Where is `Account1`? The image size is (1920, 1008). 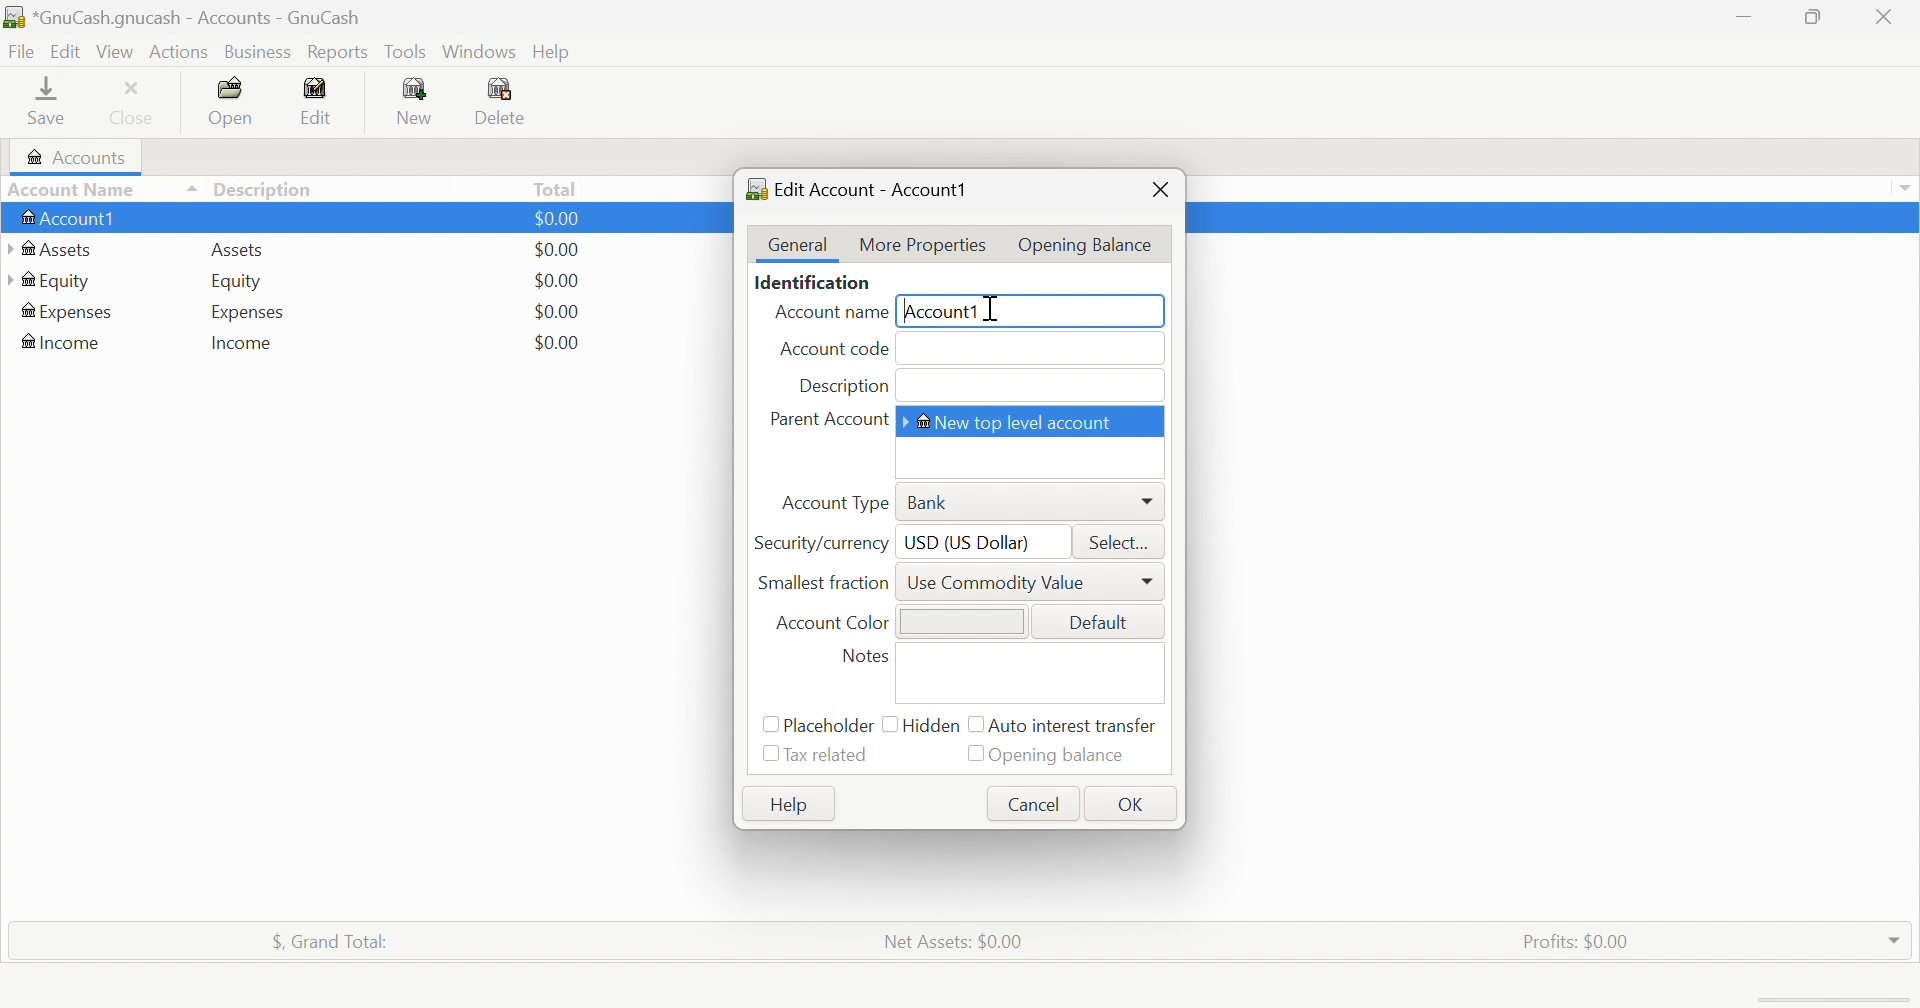
Account1 is located at coordinates (71, 220).